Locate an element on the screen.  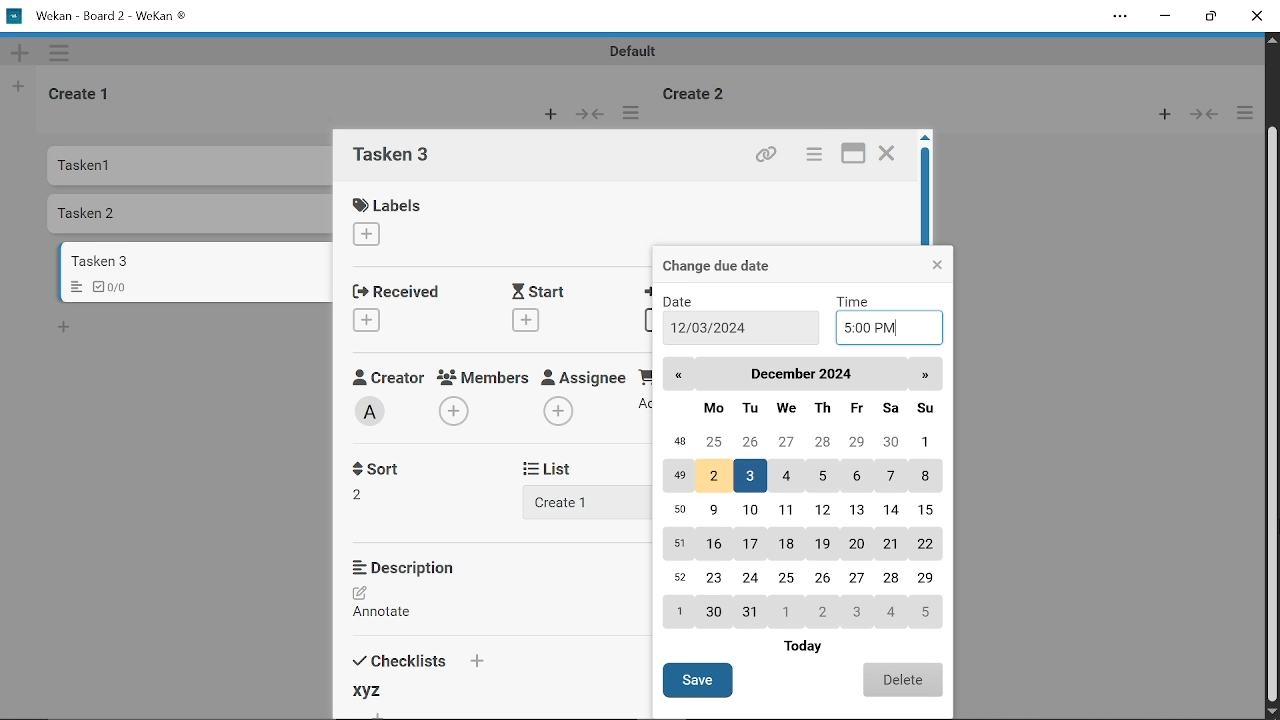
Add time is located at coordinates (891, 328).